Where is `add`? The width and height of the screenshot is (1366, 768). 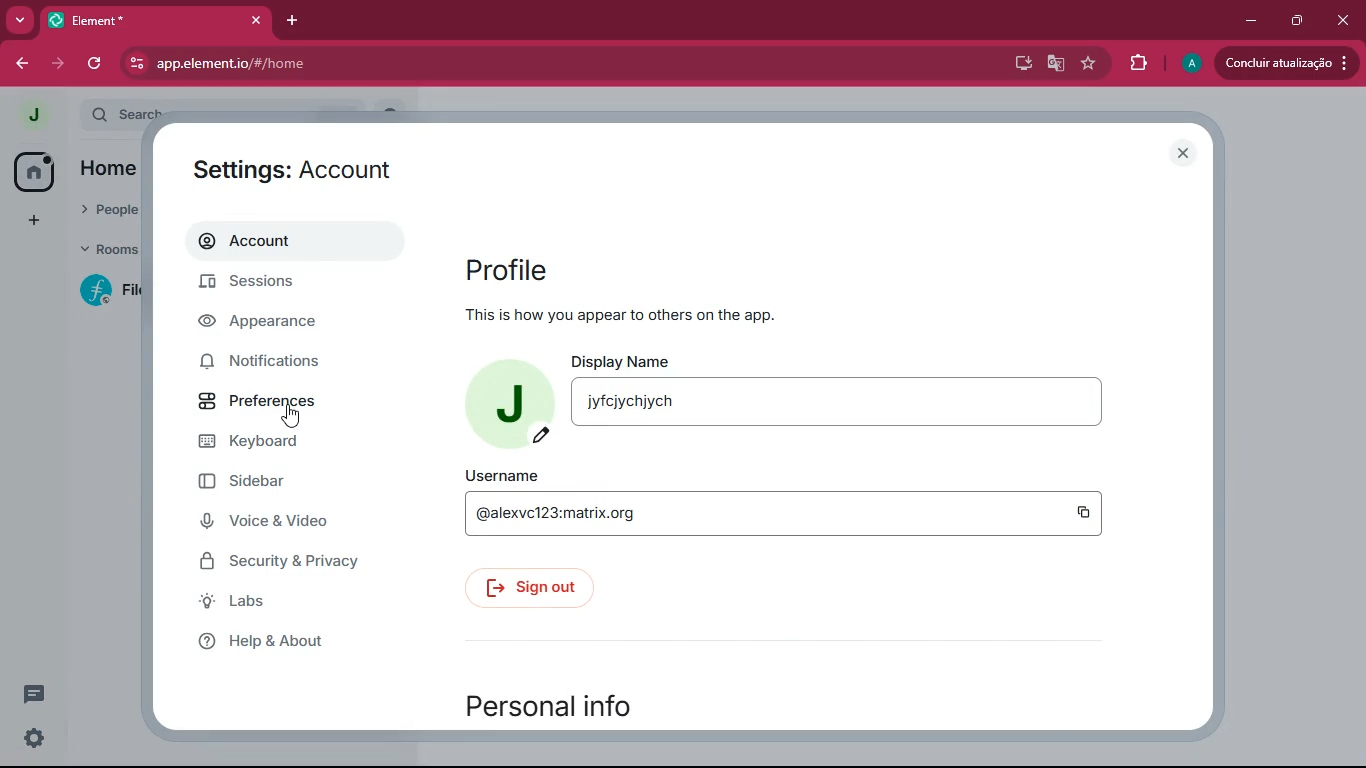
add is located at coordinates (26, 222).